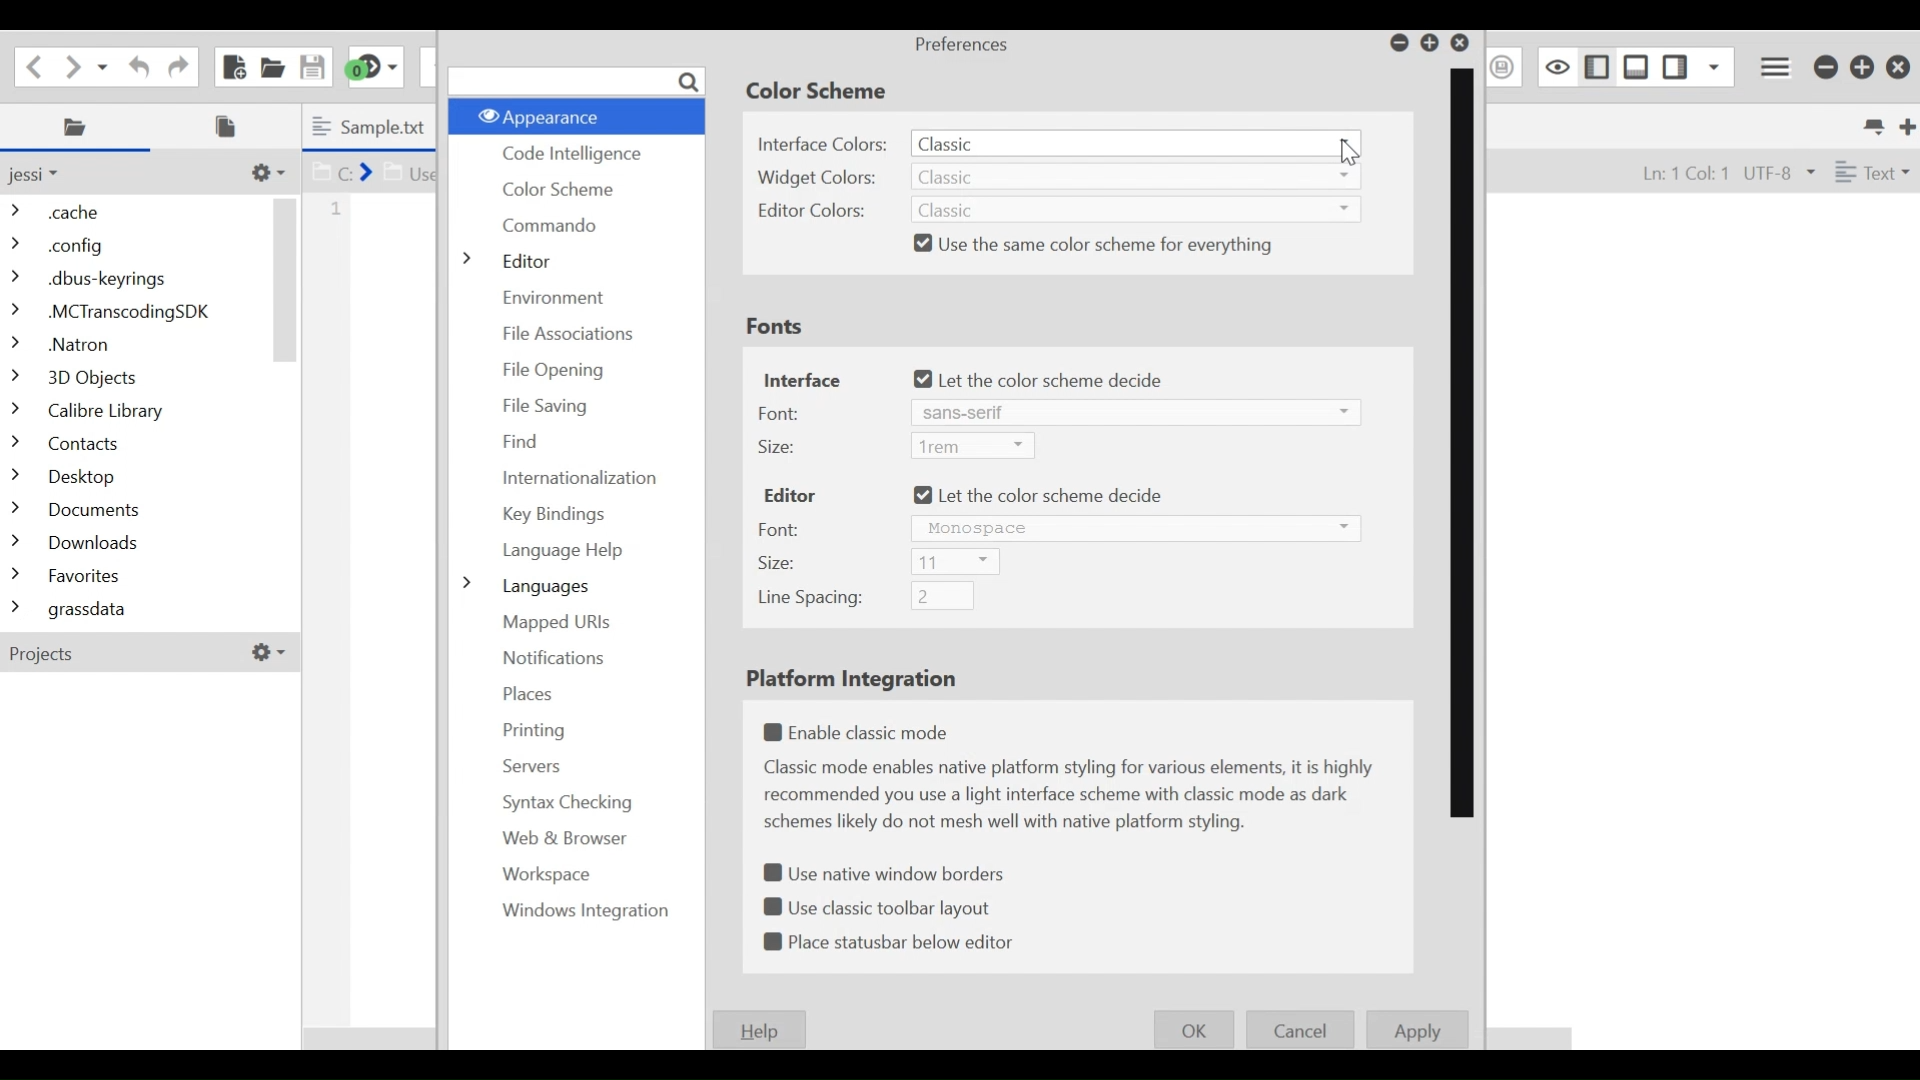 This screenshot has height=1080, width=1920. Describe the element at coordinates (561, 188) in the screenshot. I see `Color Scheme` at that location.